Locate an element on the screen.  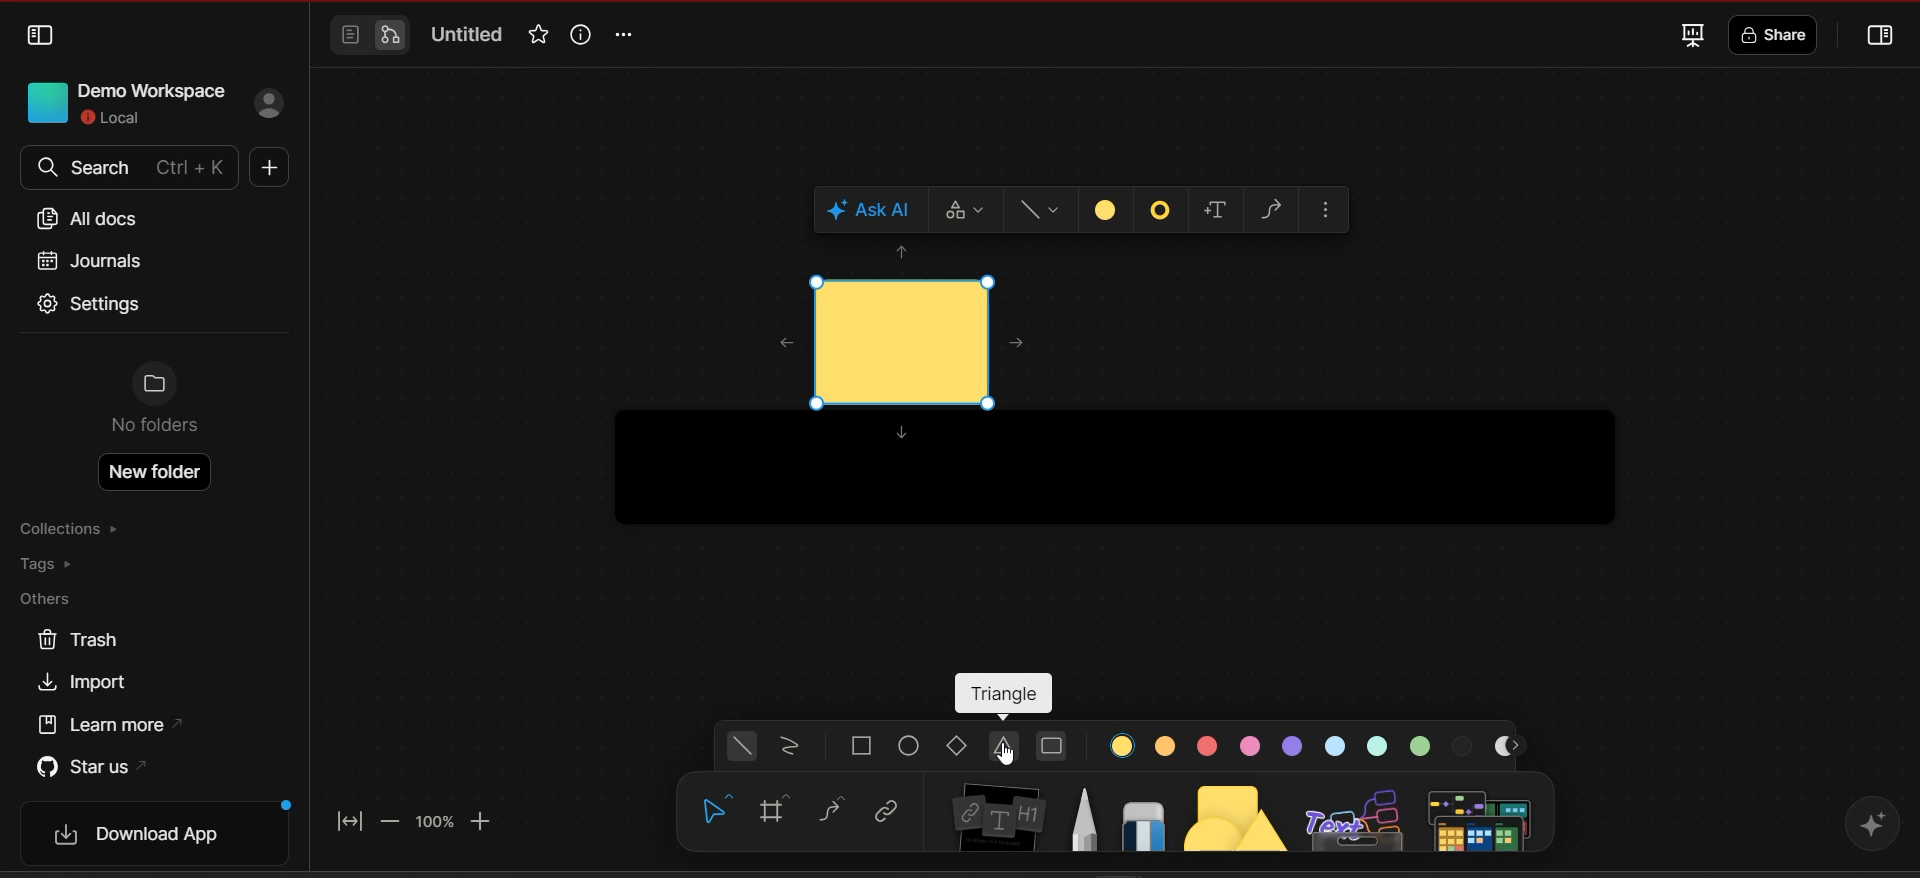
share is located at coordinates (1777, 36).